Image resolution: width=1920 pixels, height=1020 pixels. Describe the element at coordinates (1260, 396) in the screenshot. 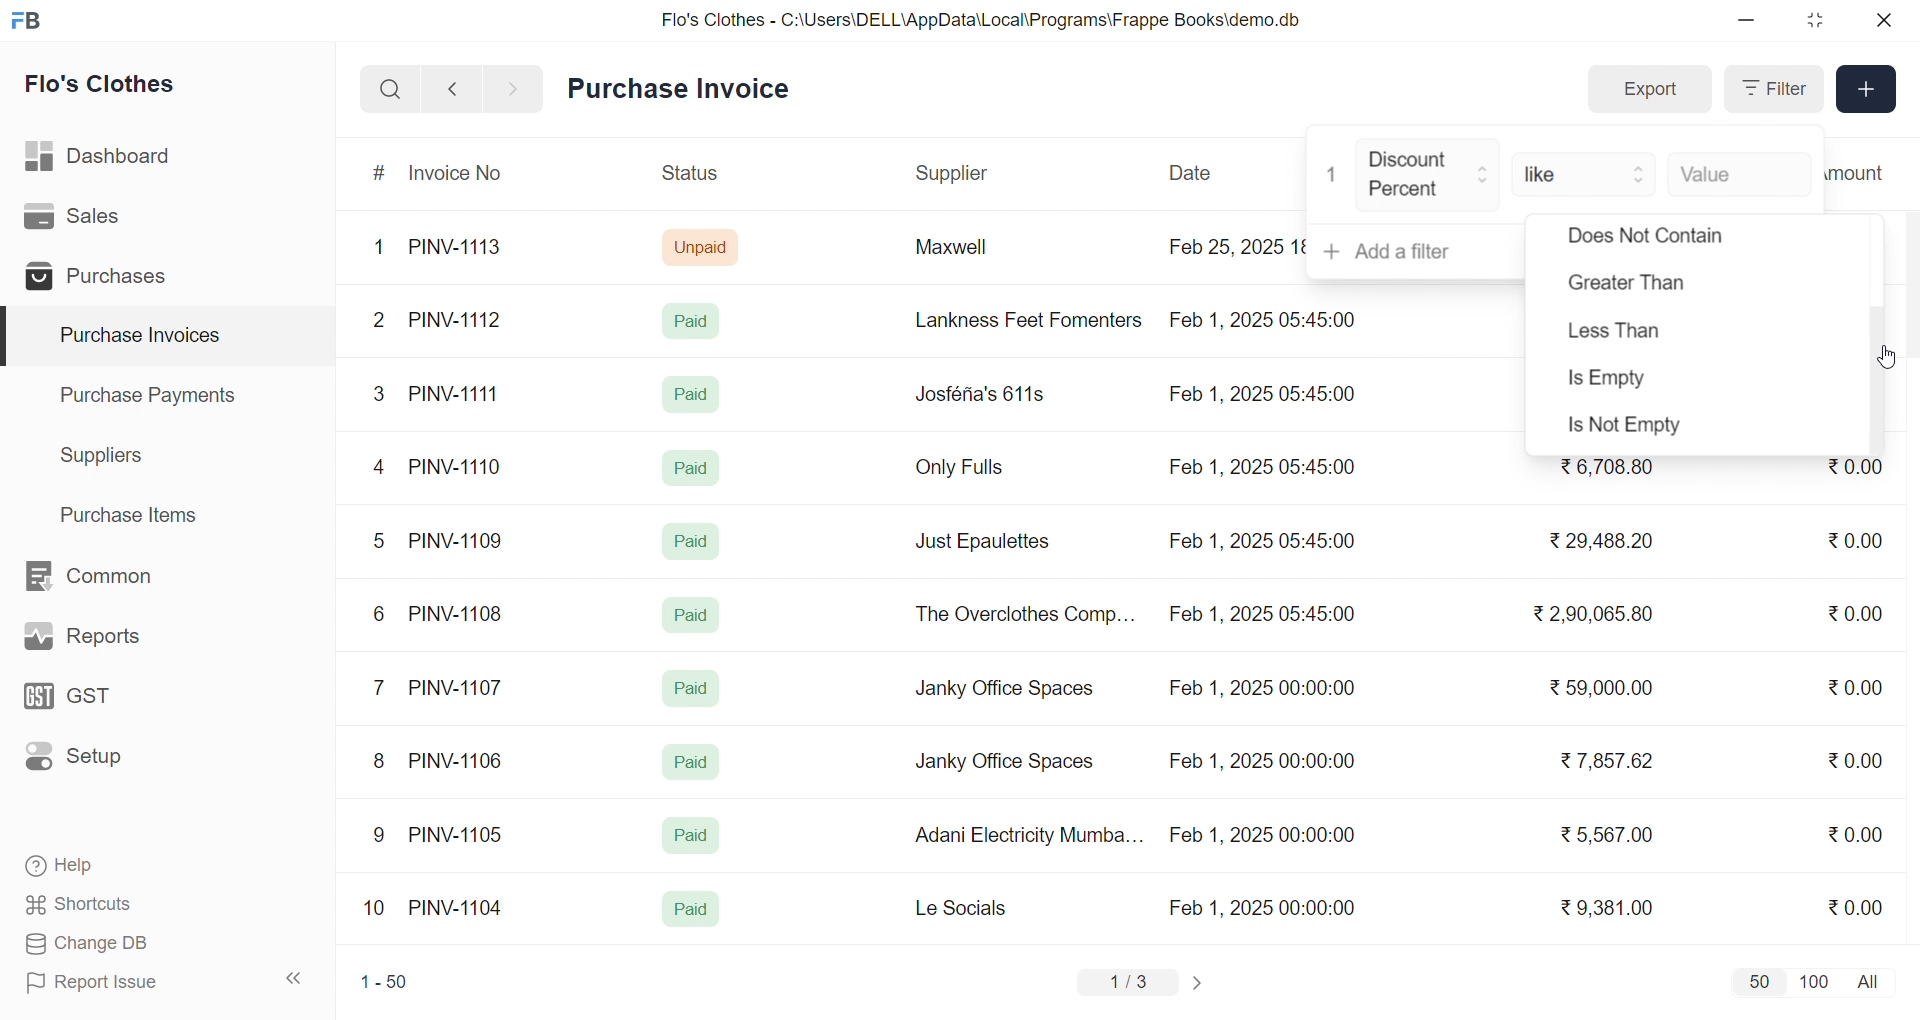

I see `Feb 1, 2025 05:45:00` at that location.